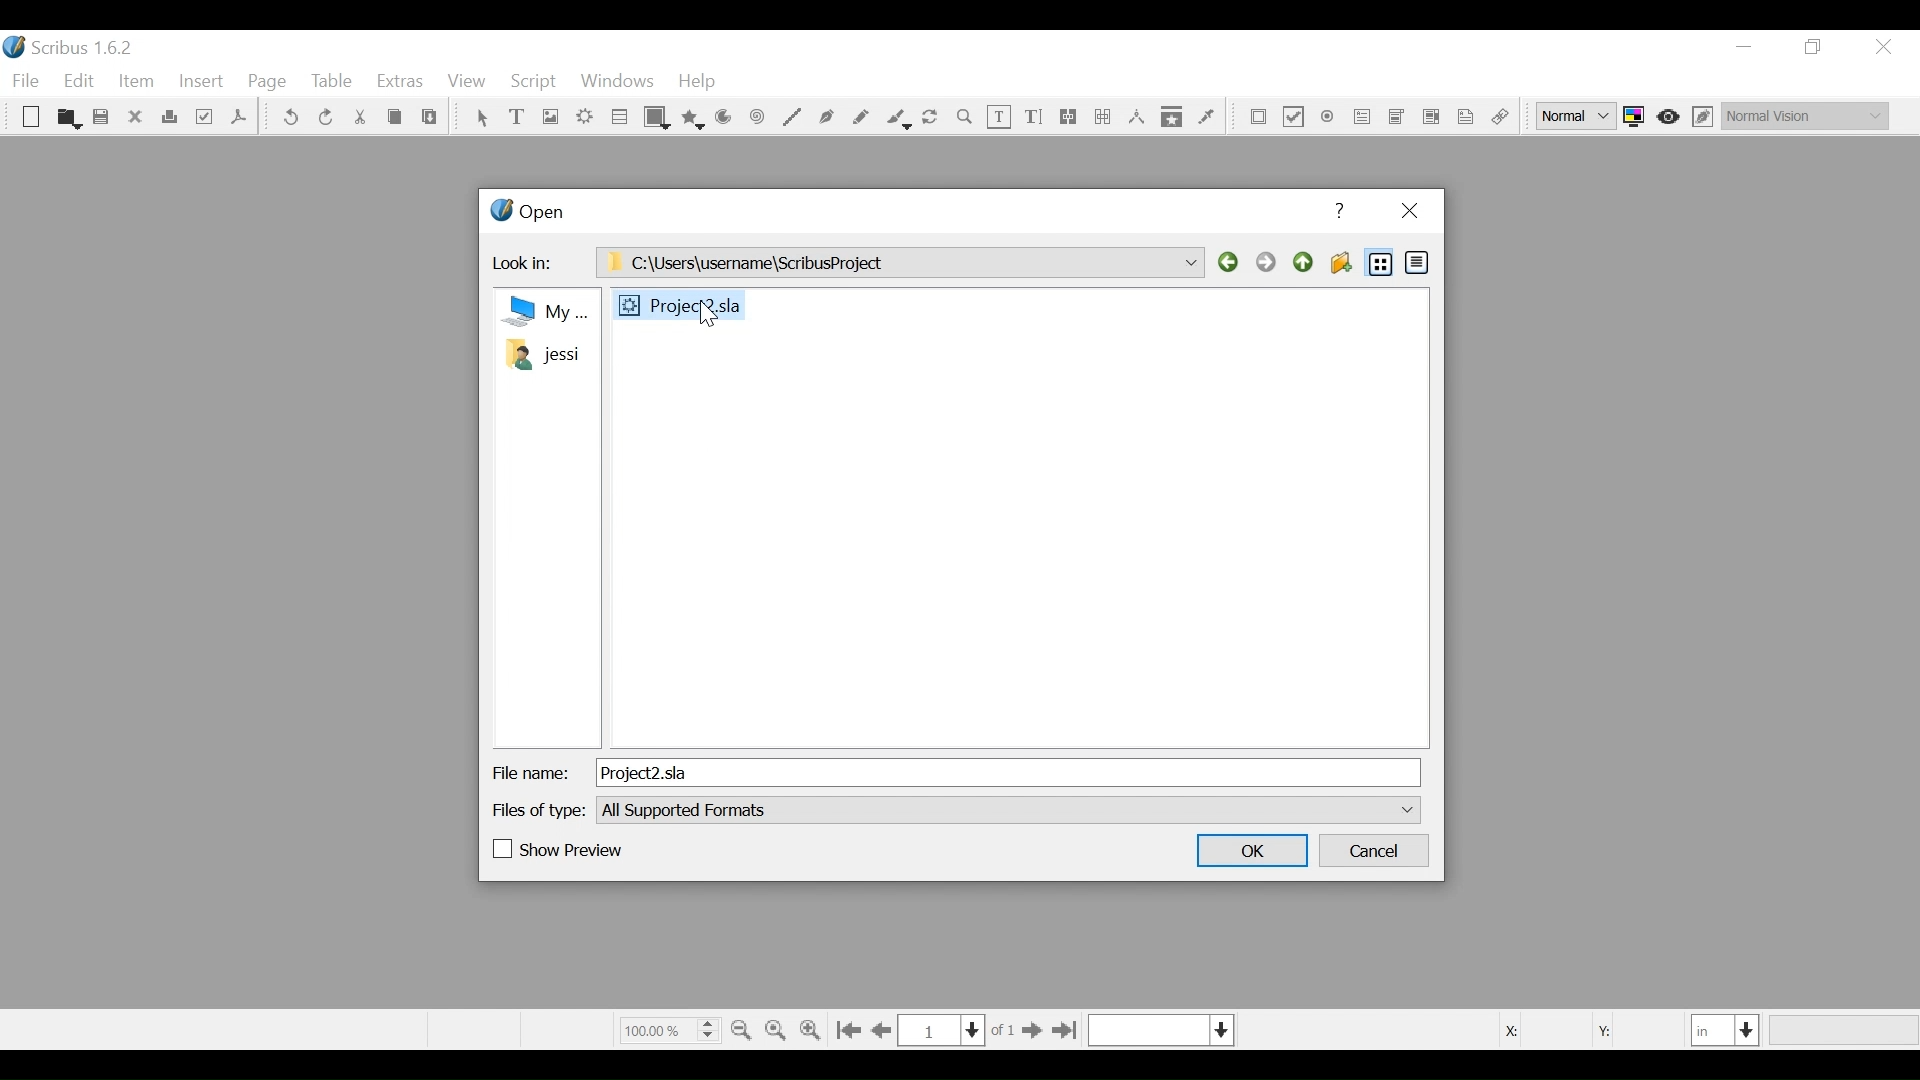 The width and height of the screenshot is (1920, 1080). Describe the element at coordinates (333, 83) in the screenshot. I see `Table` at that location.